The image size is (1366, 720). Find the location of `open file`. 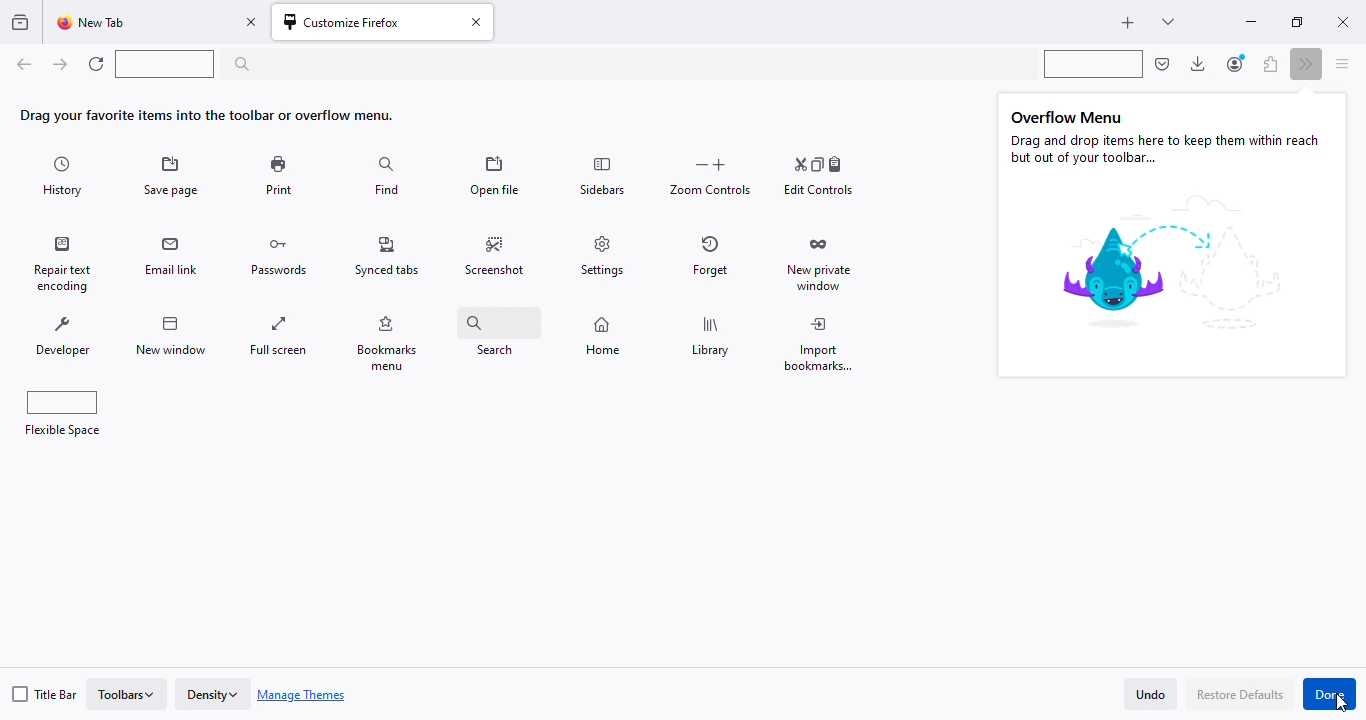

open file is located at coordinates (494, 174).